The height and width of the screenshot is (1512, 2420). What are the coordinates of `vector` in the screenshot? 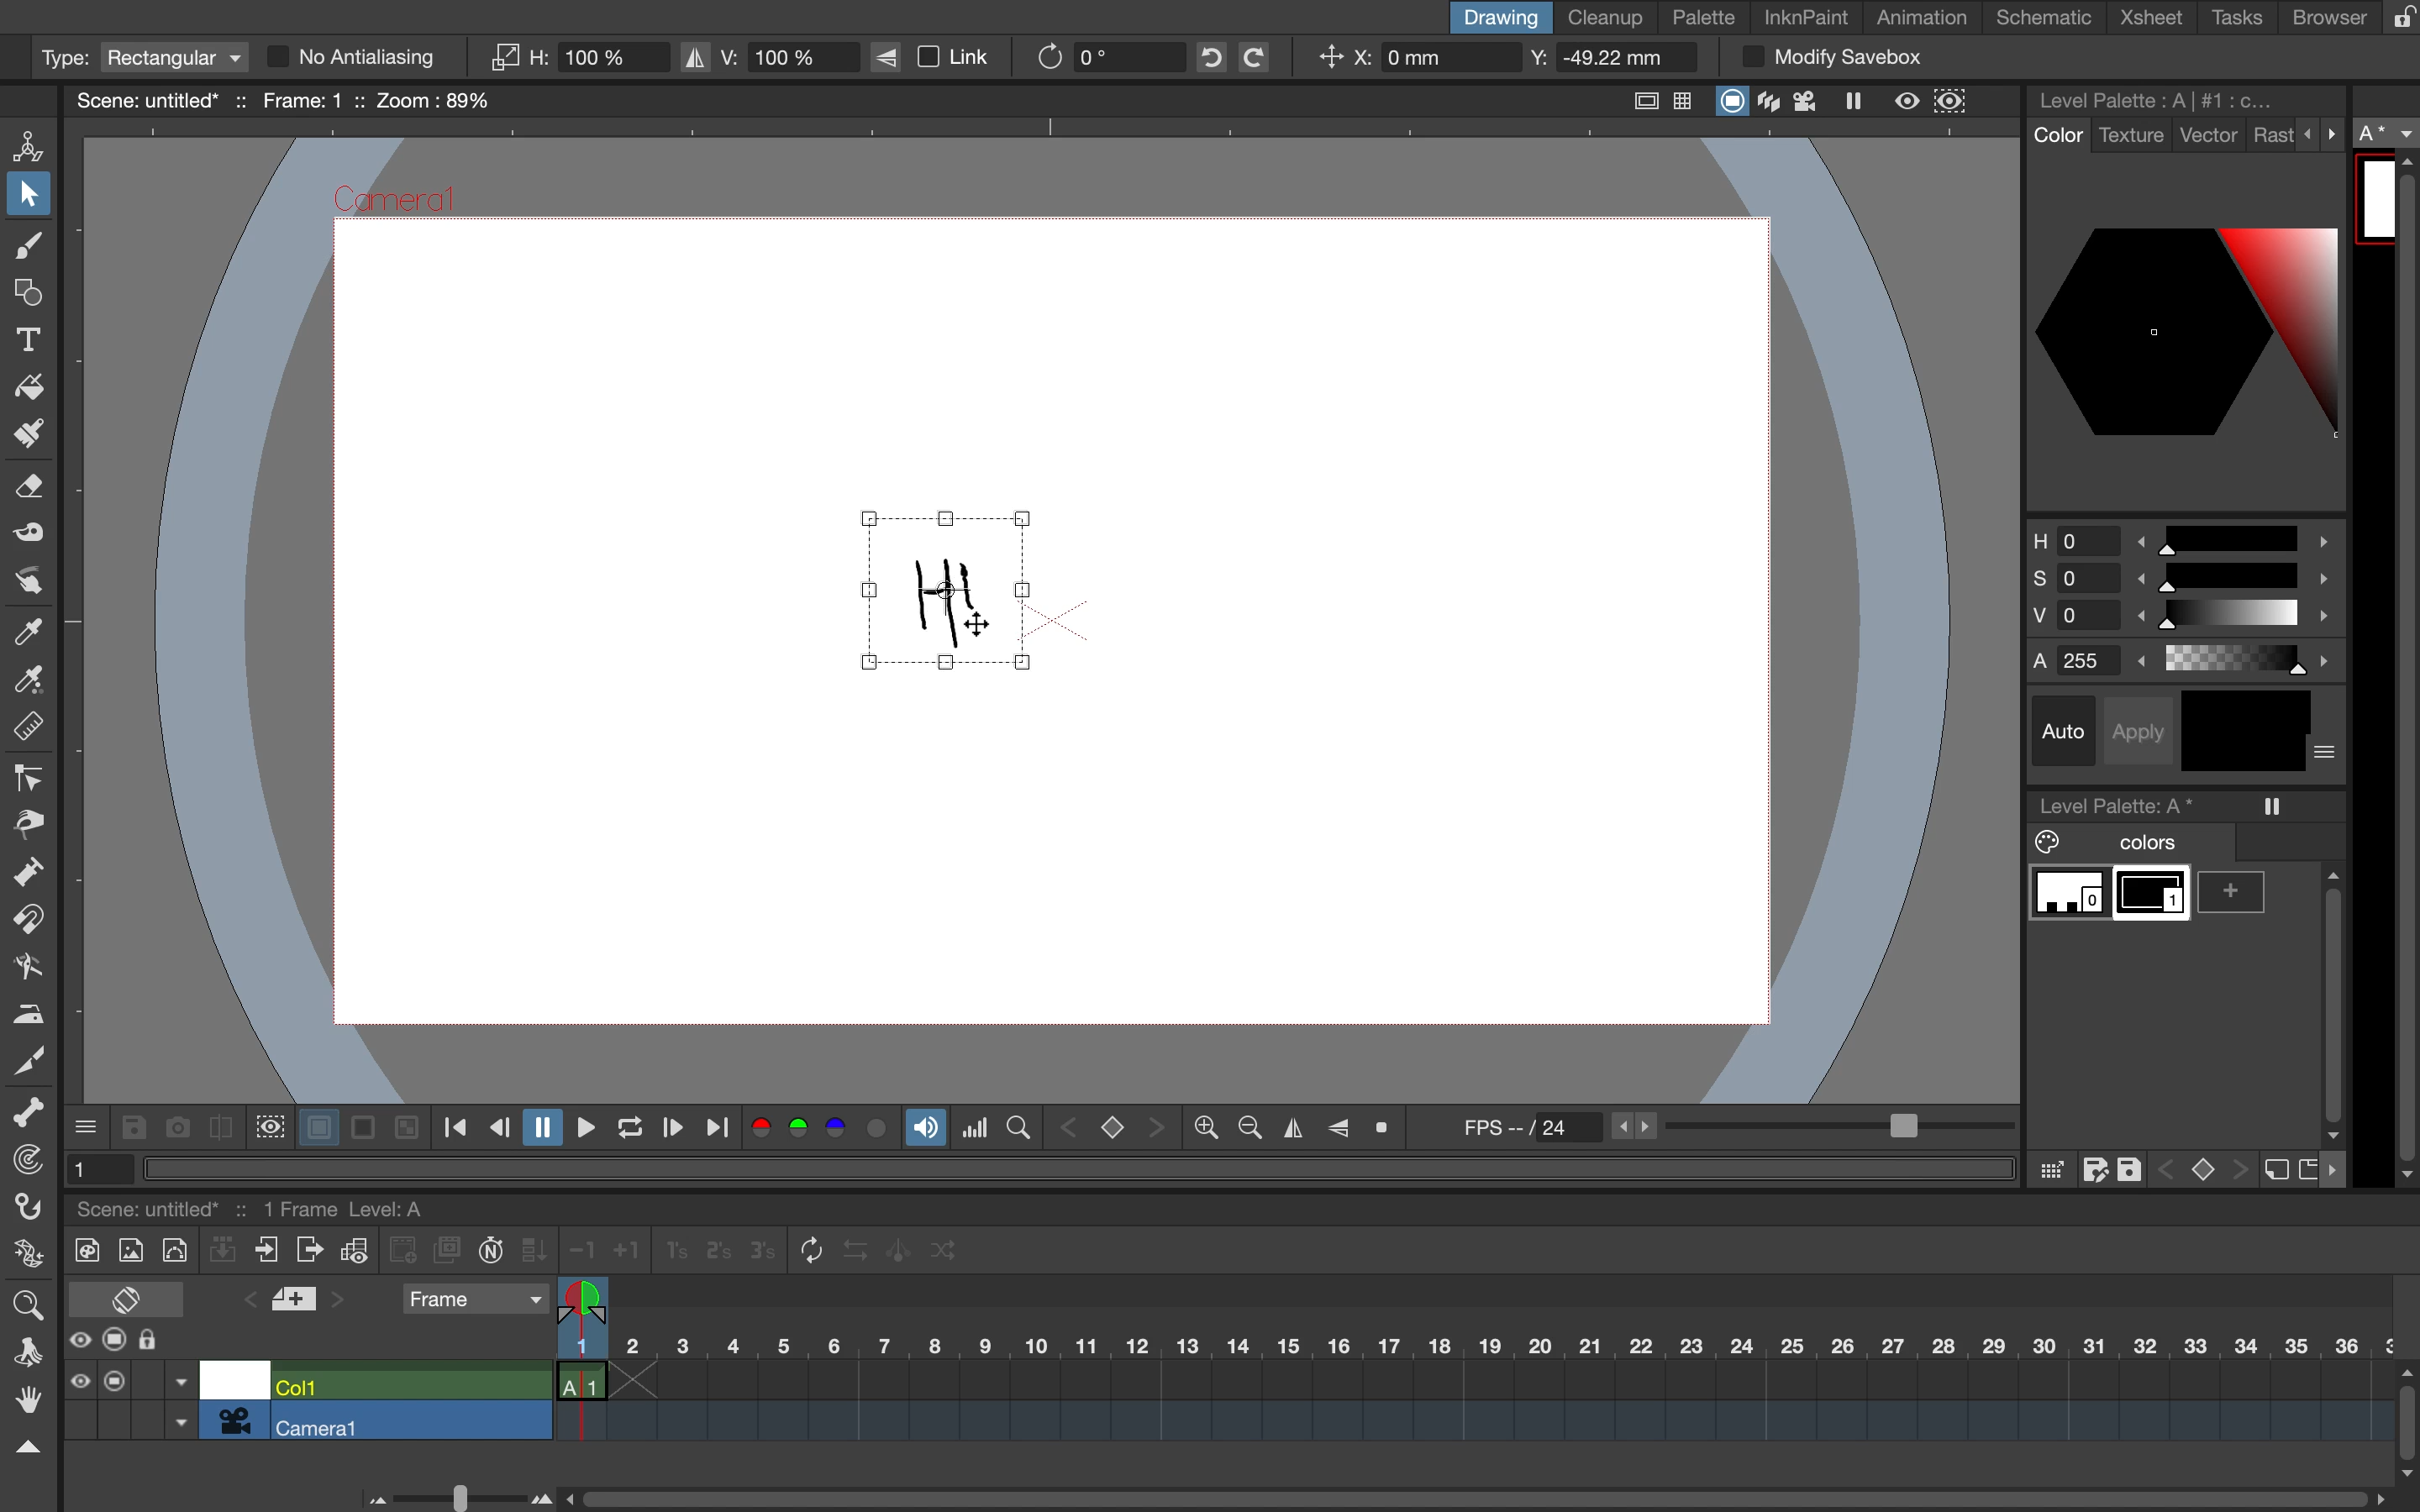 It's located at (2209, 137).